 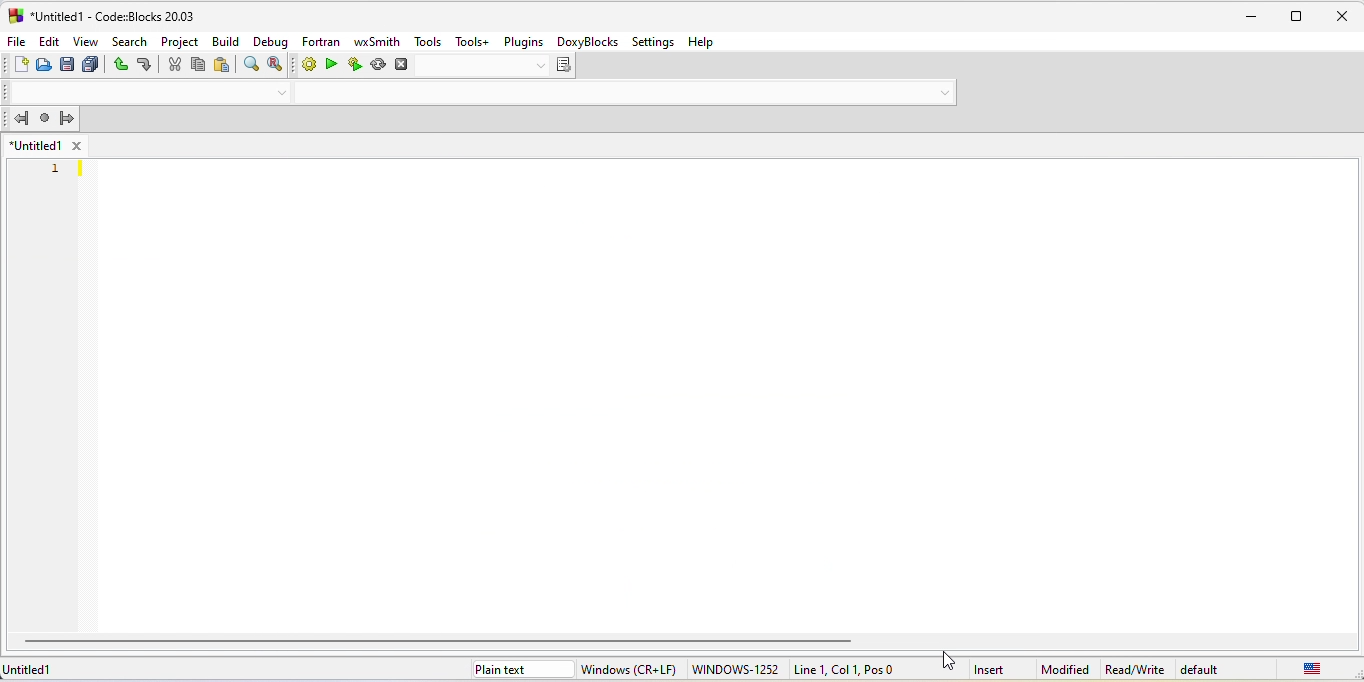 What do you see at coordinates (524, 42) in the screenshot?
I see `plugins` at bounding box center [524, 42].